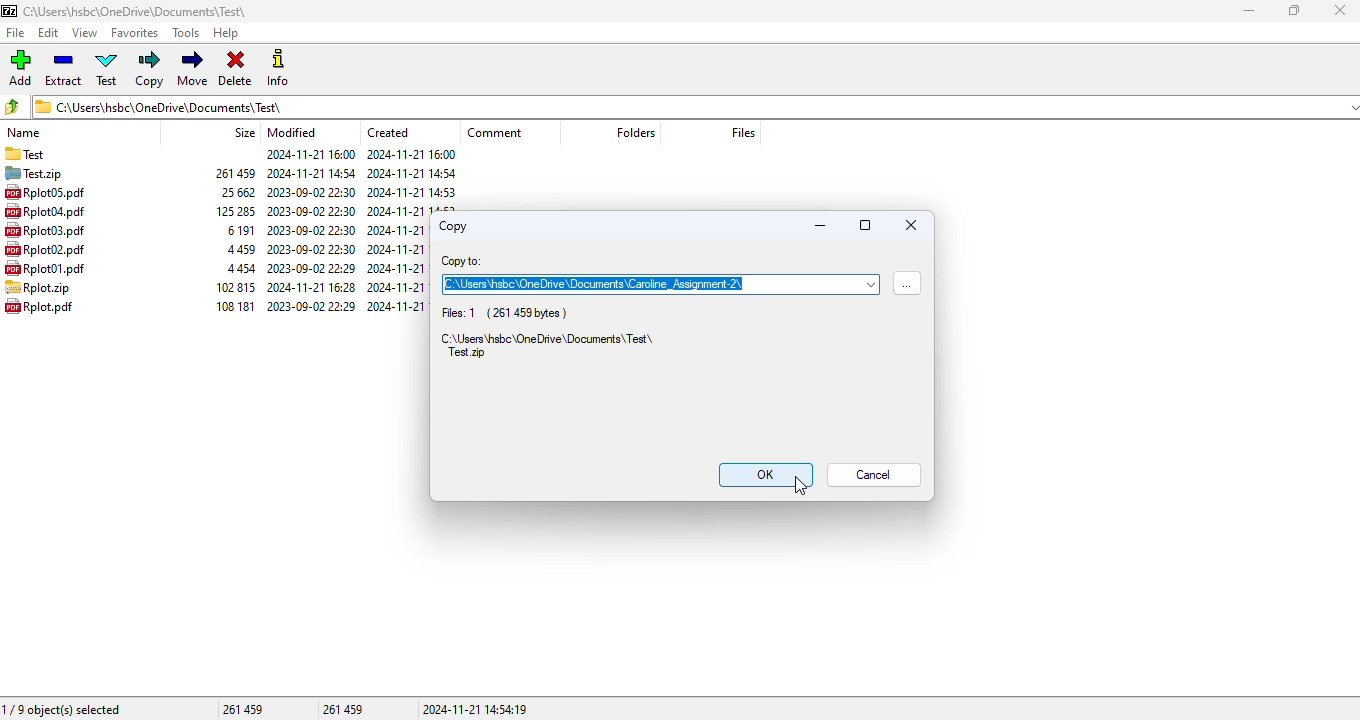 The width and height of the screenshot is (1360, 720). What do you see at coordinates (62, 710) in the screenshot?
I see `1/9 object(s) selected` at bounding box center [62, 710].